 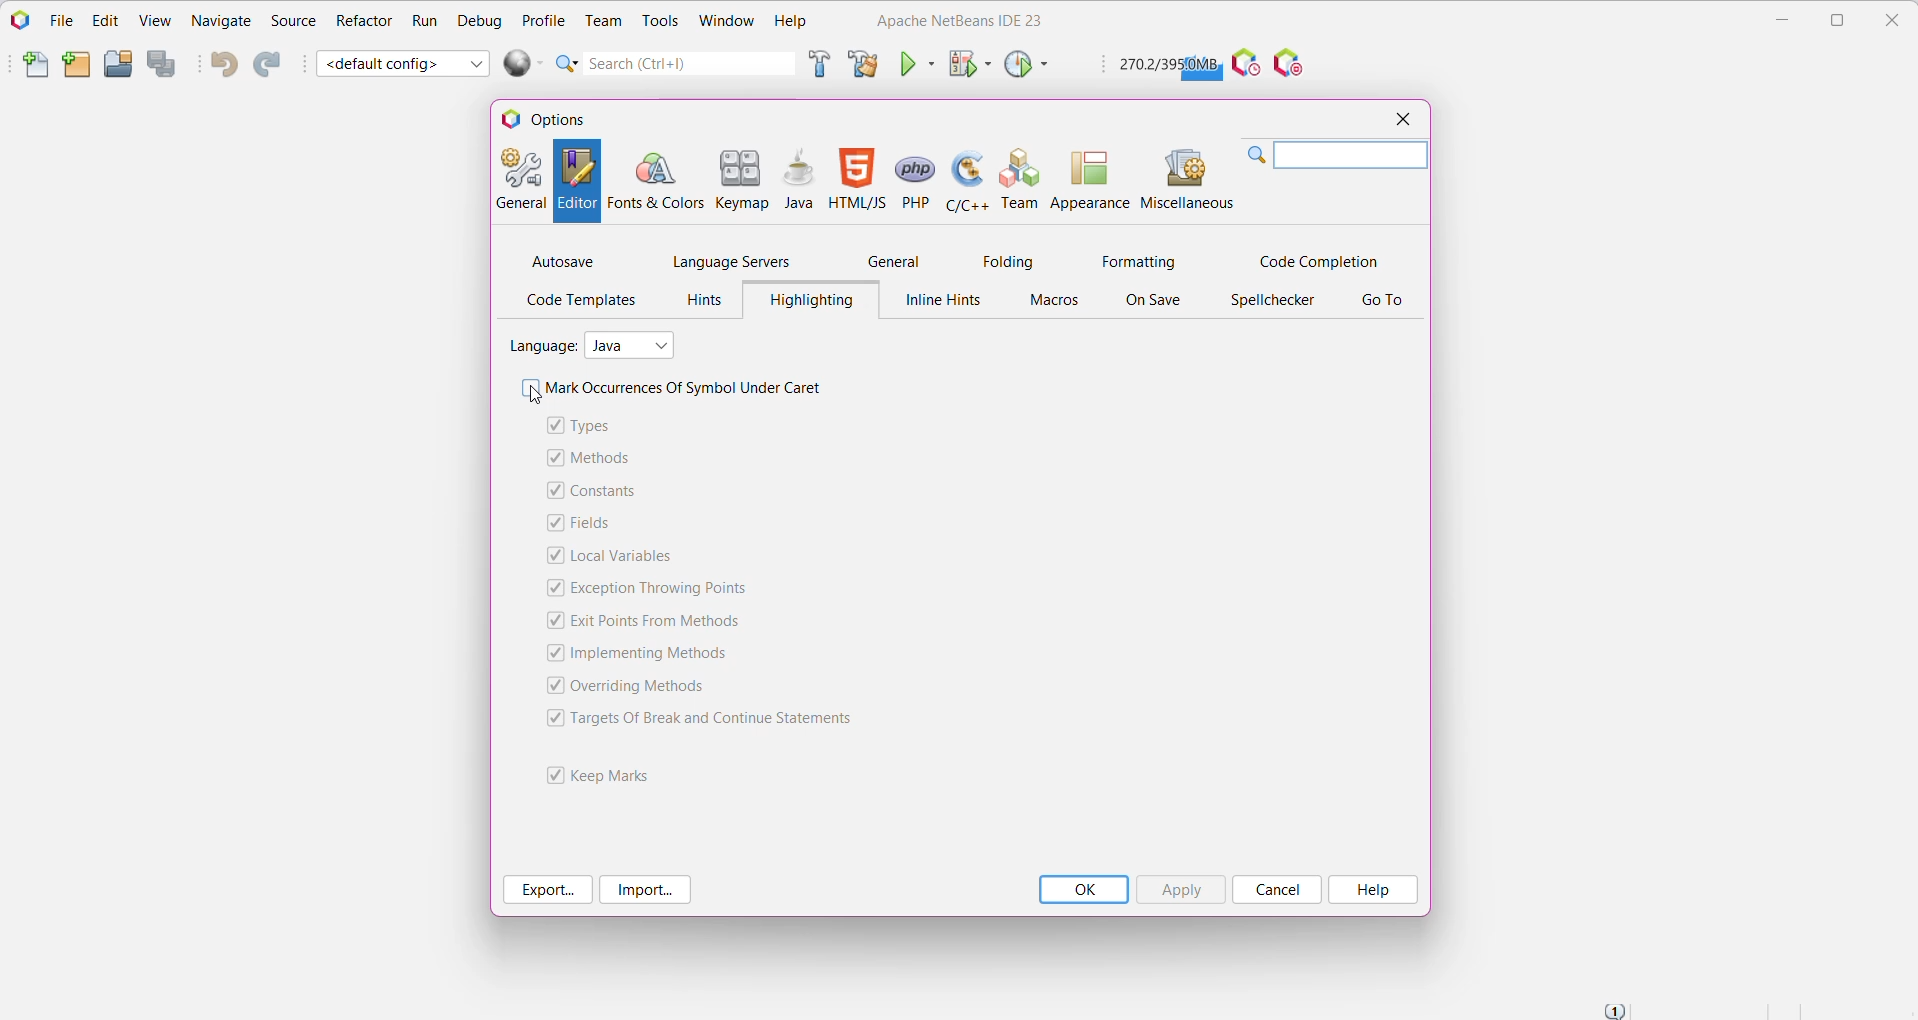 I want to click on checkbox, so click(x=552, y=523).